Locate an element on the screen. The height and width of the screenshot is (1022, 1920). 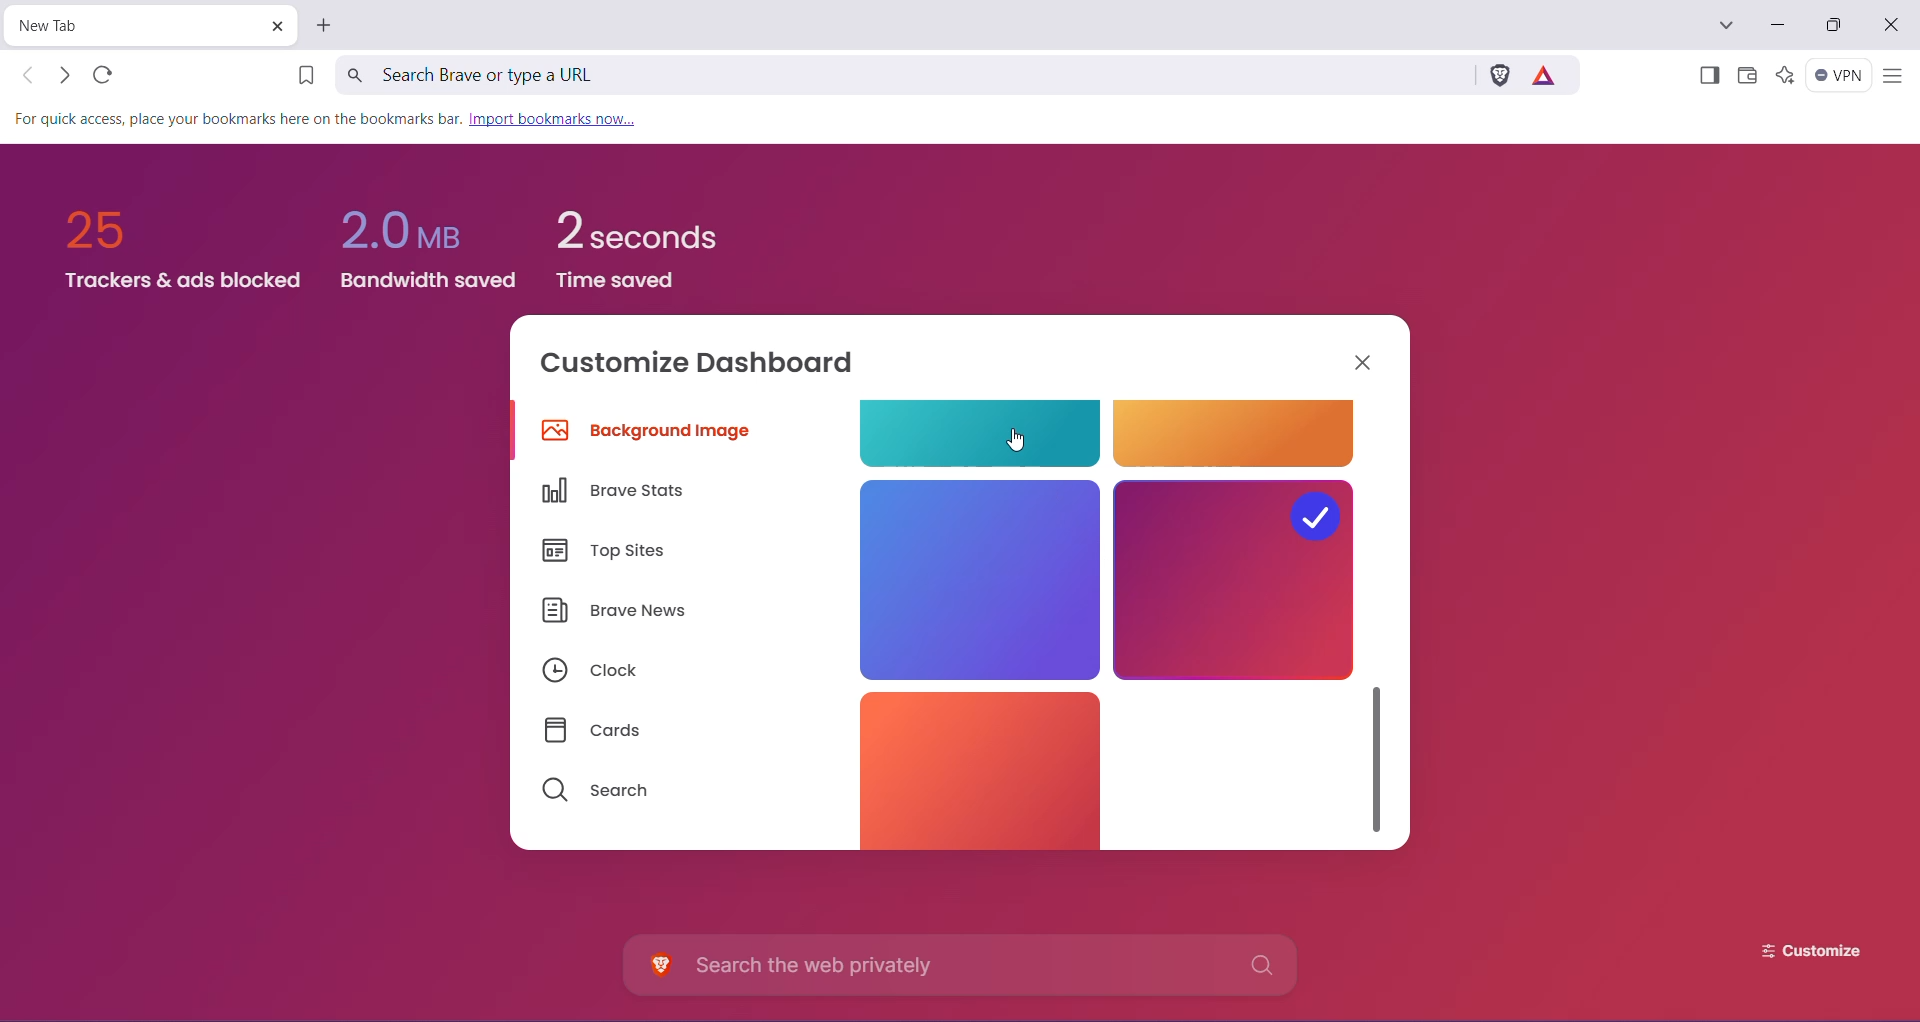
Click to go forward, hold to see history is located at coordinates (63, 75).